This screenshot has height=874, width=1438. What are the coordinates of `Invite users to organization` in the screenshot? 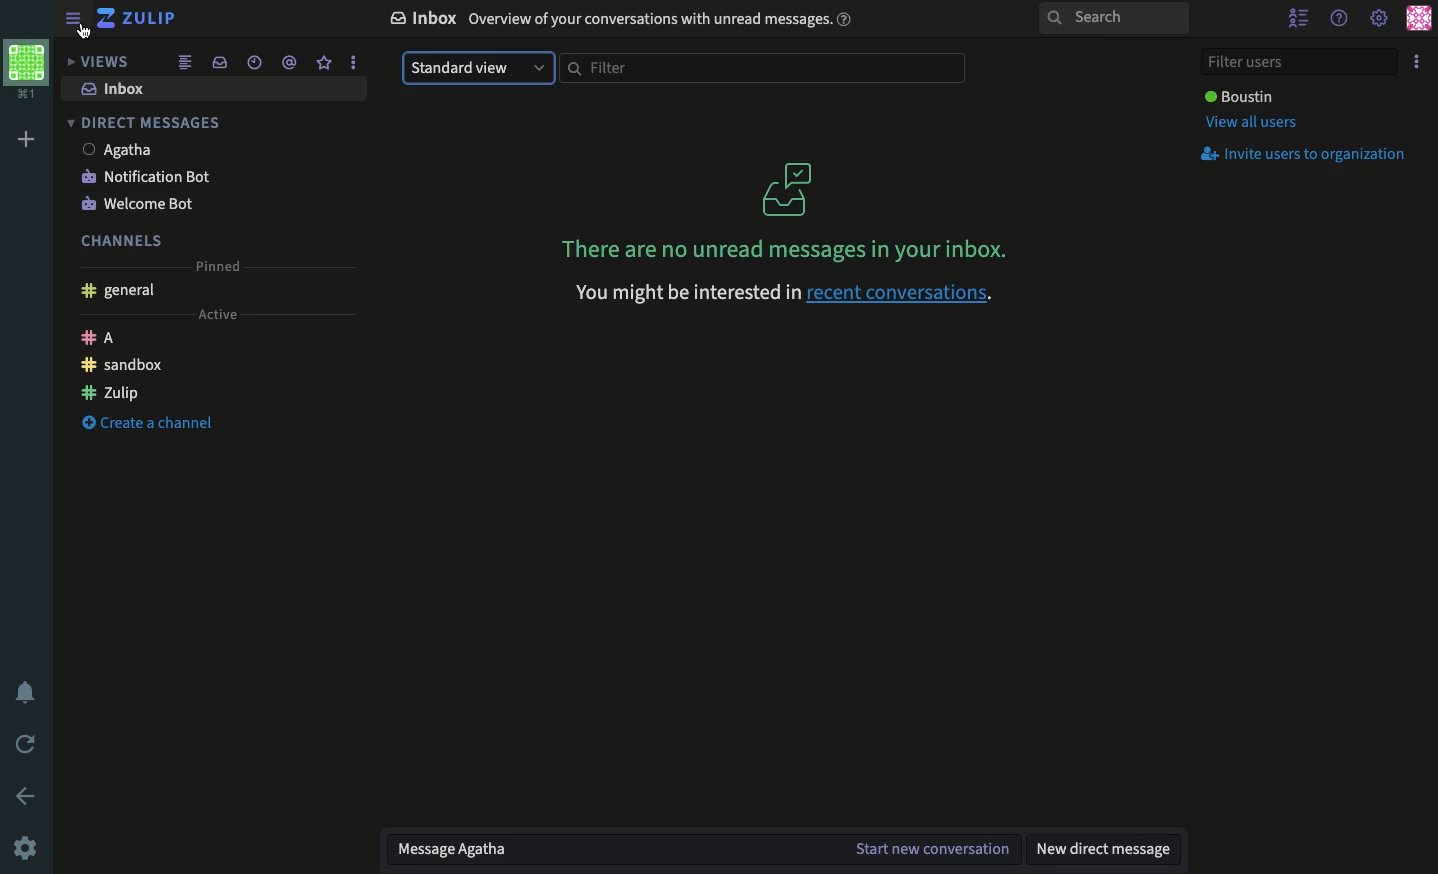 It's located at (1309, 156).